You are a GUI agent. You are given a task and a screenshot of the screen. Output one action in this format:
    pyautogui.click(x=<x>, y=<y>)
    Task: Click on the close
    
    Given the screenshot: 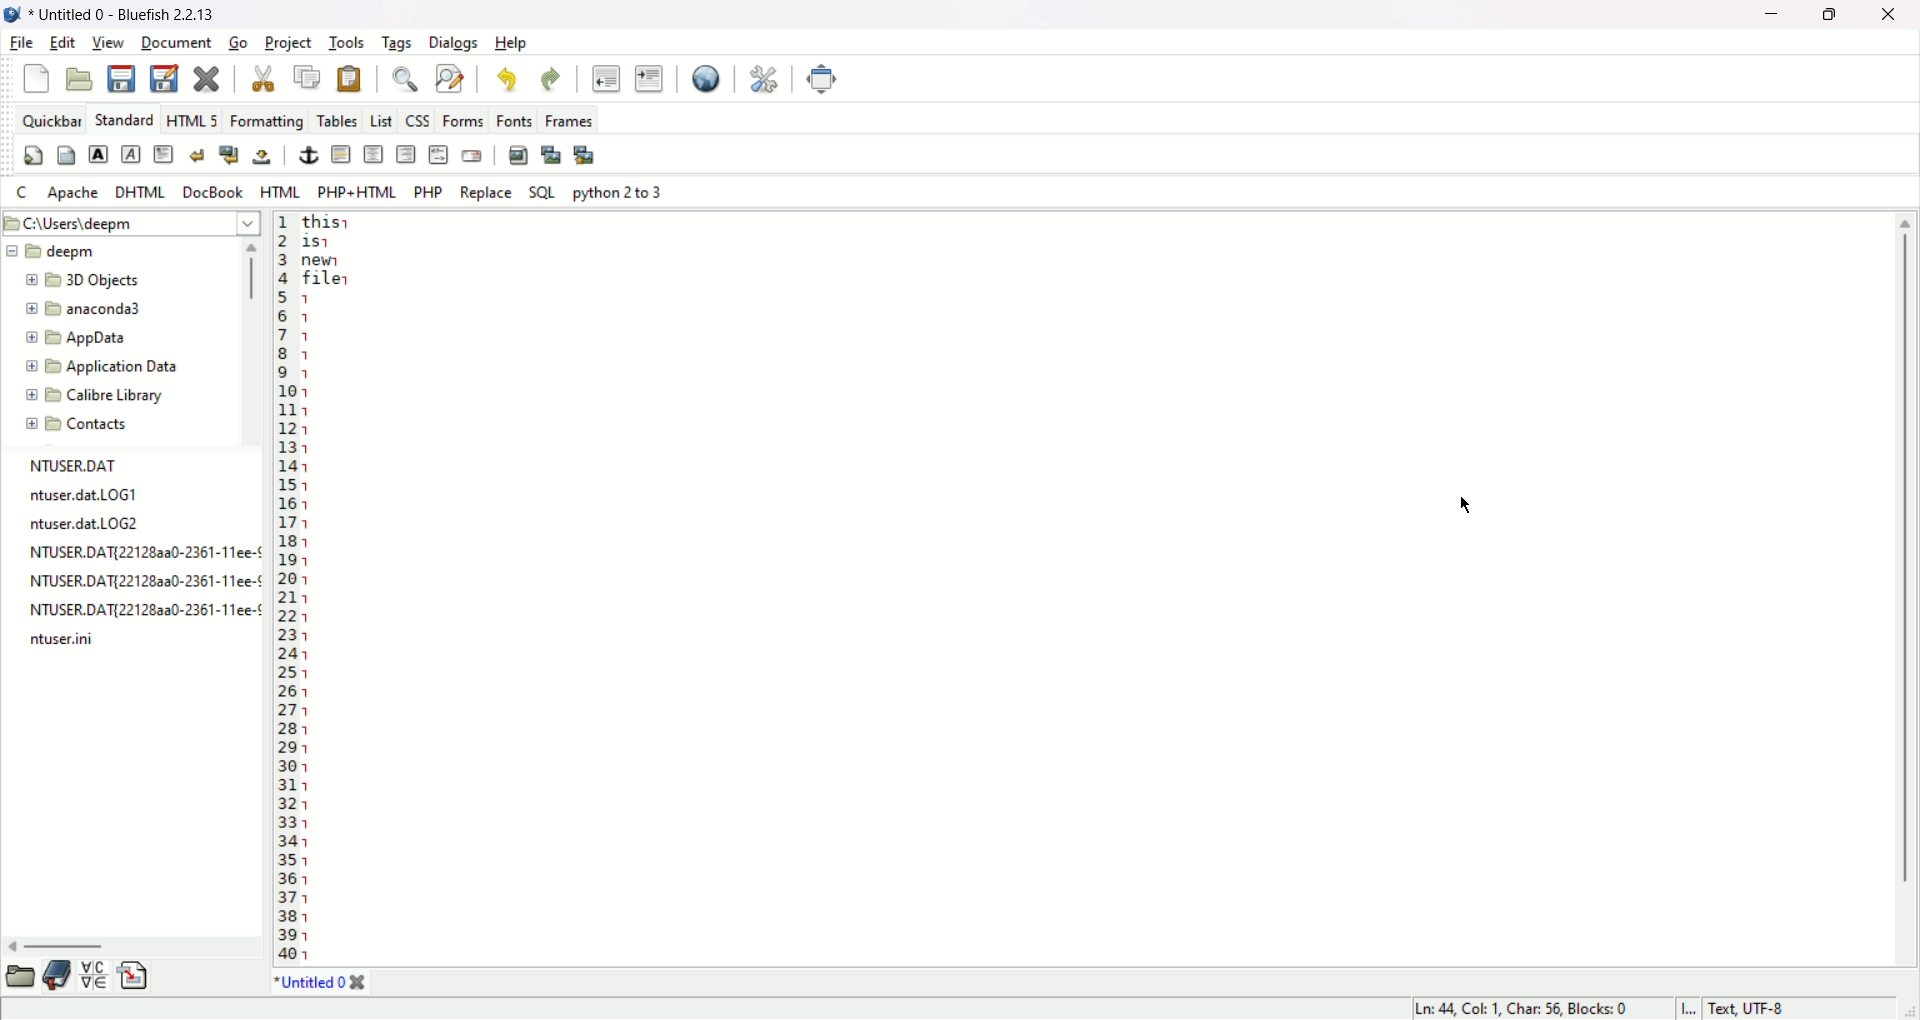 What is the action you would take?
    pyautogui.click(x=208, y=80)
    